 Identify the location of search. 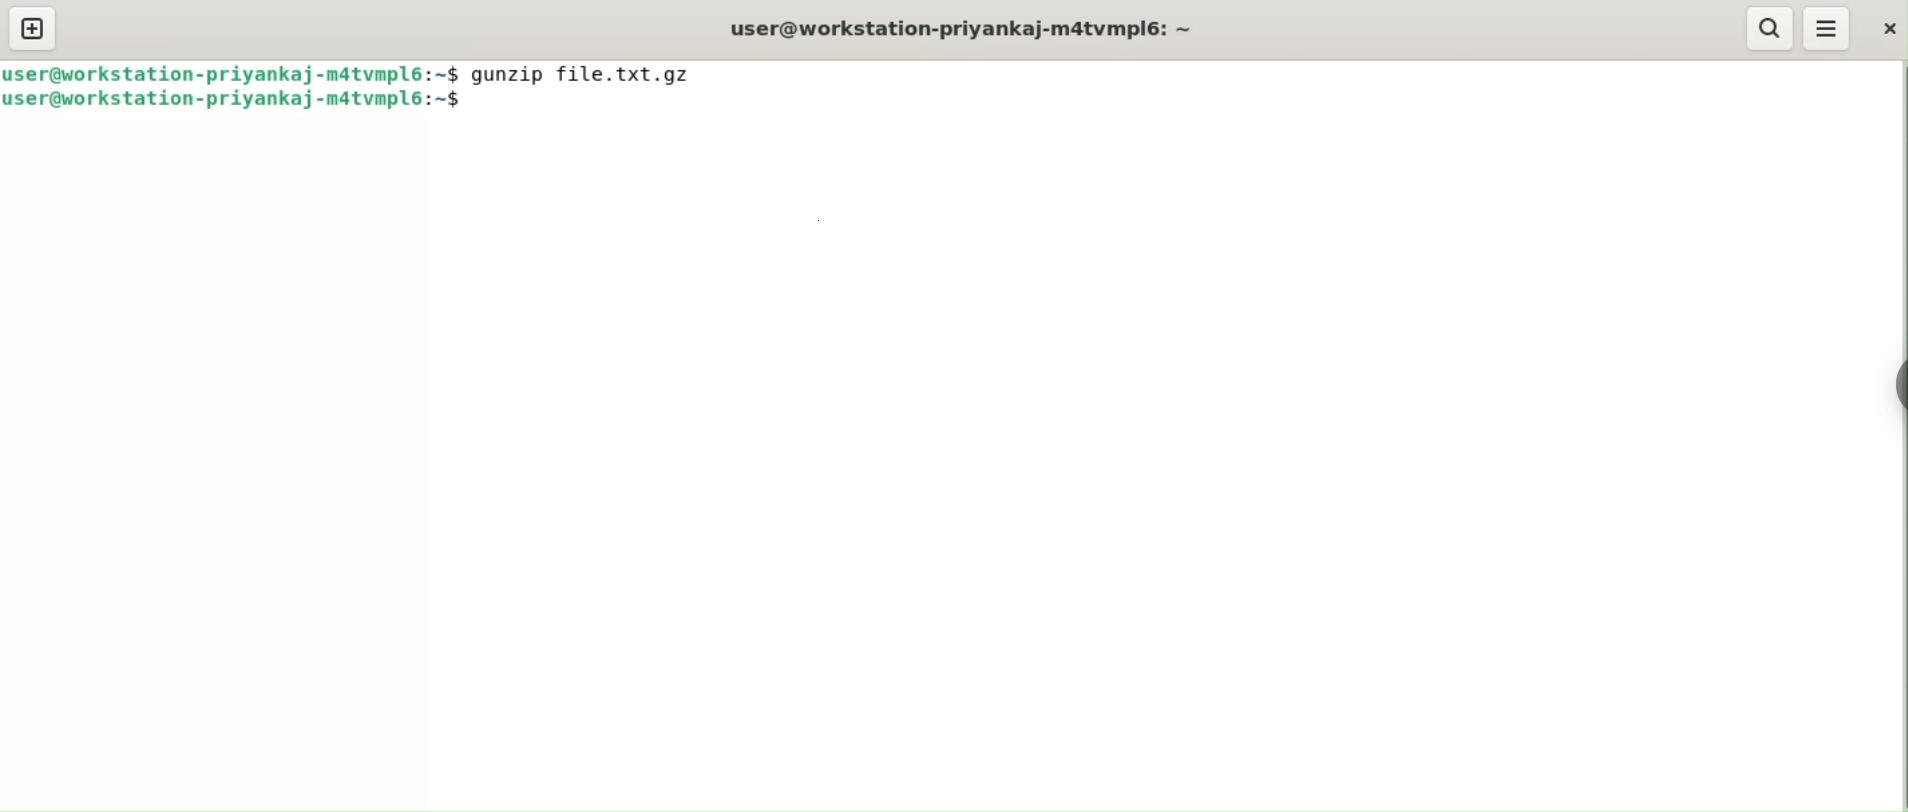
(1766, 28).